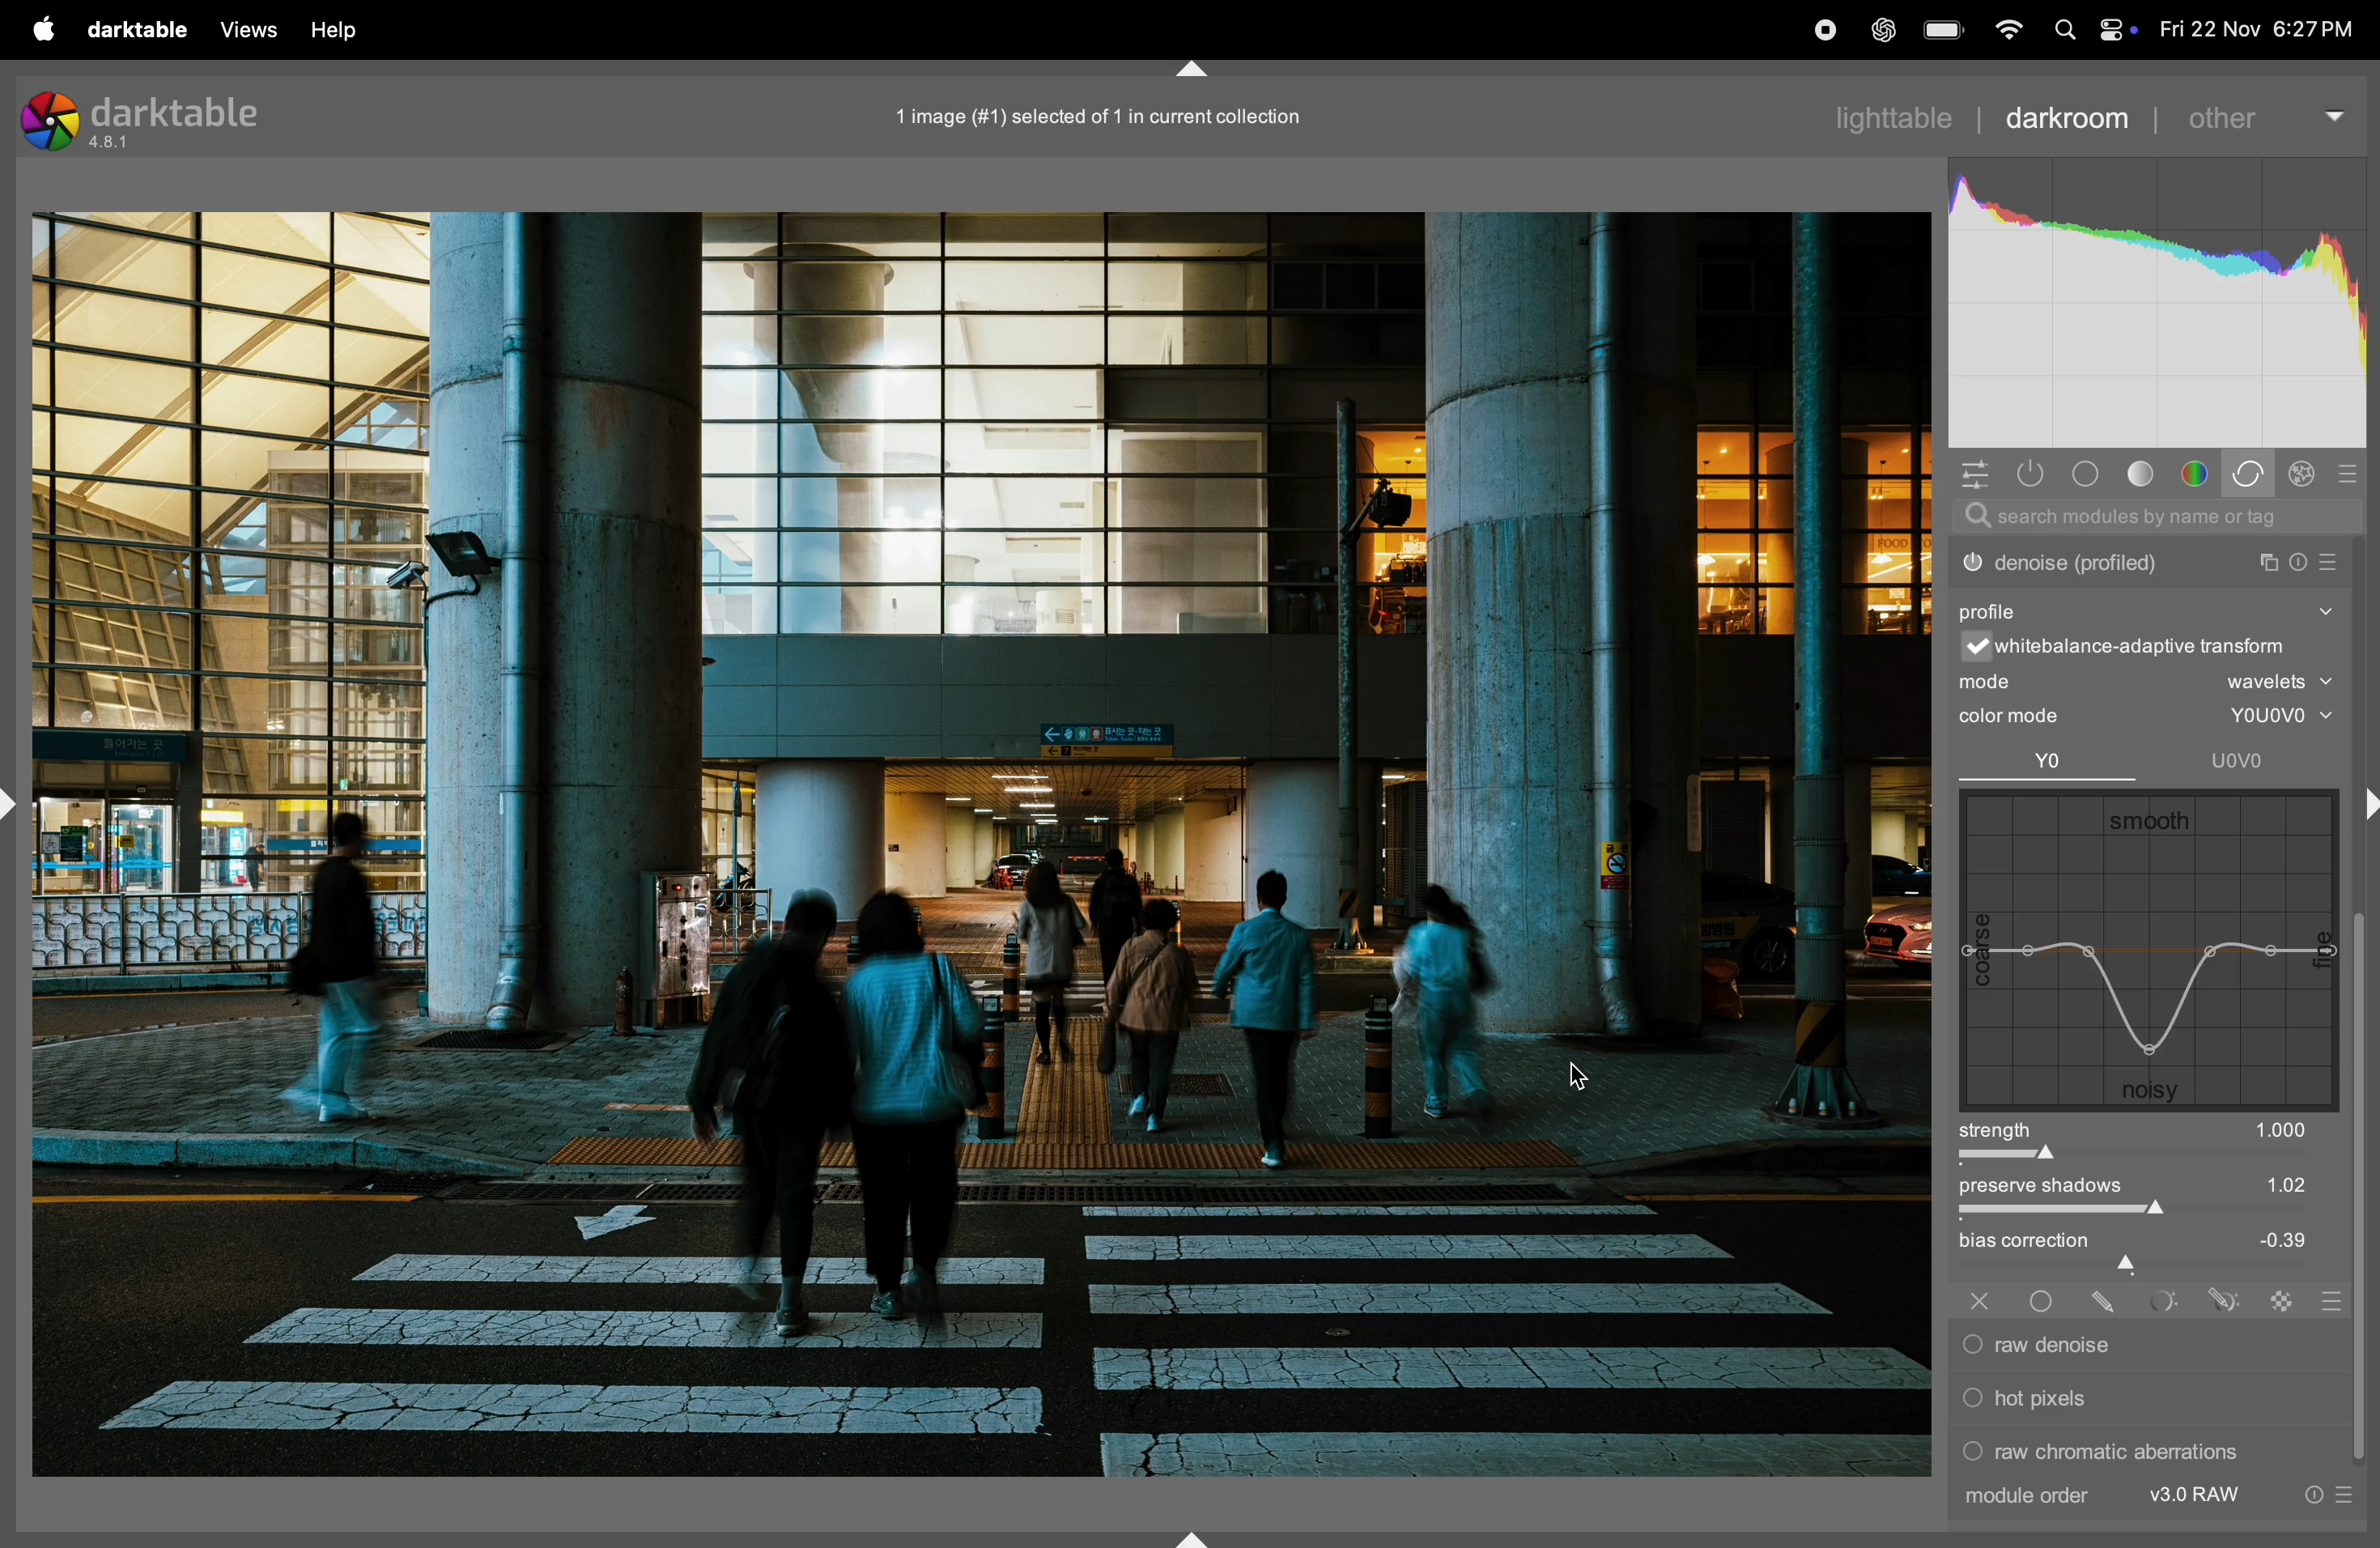 Image resolution: width=2380 pixels, height=1548 pixels. I want to click on raw denoise, so click(2139, 1347).